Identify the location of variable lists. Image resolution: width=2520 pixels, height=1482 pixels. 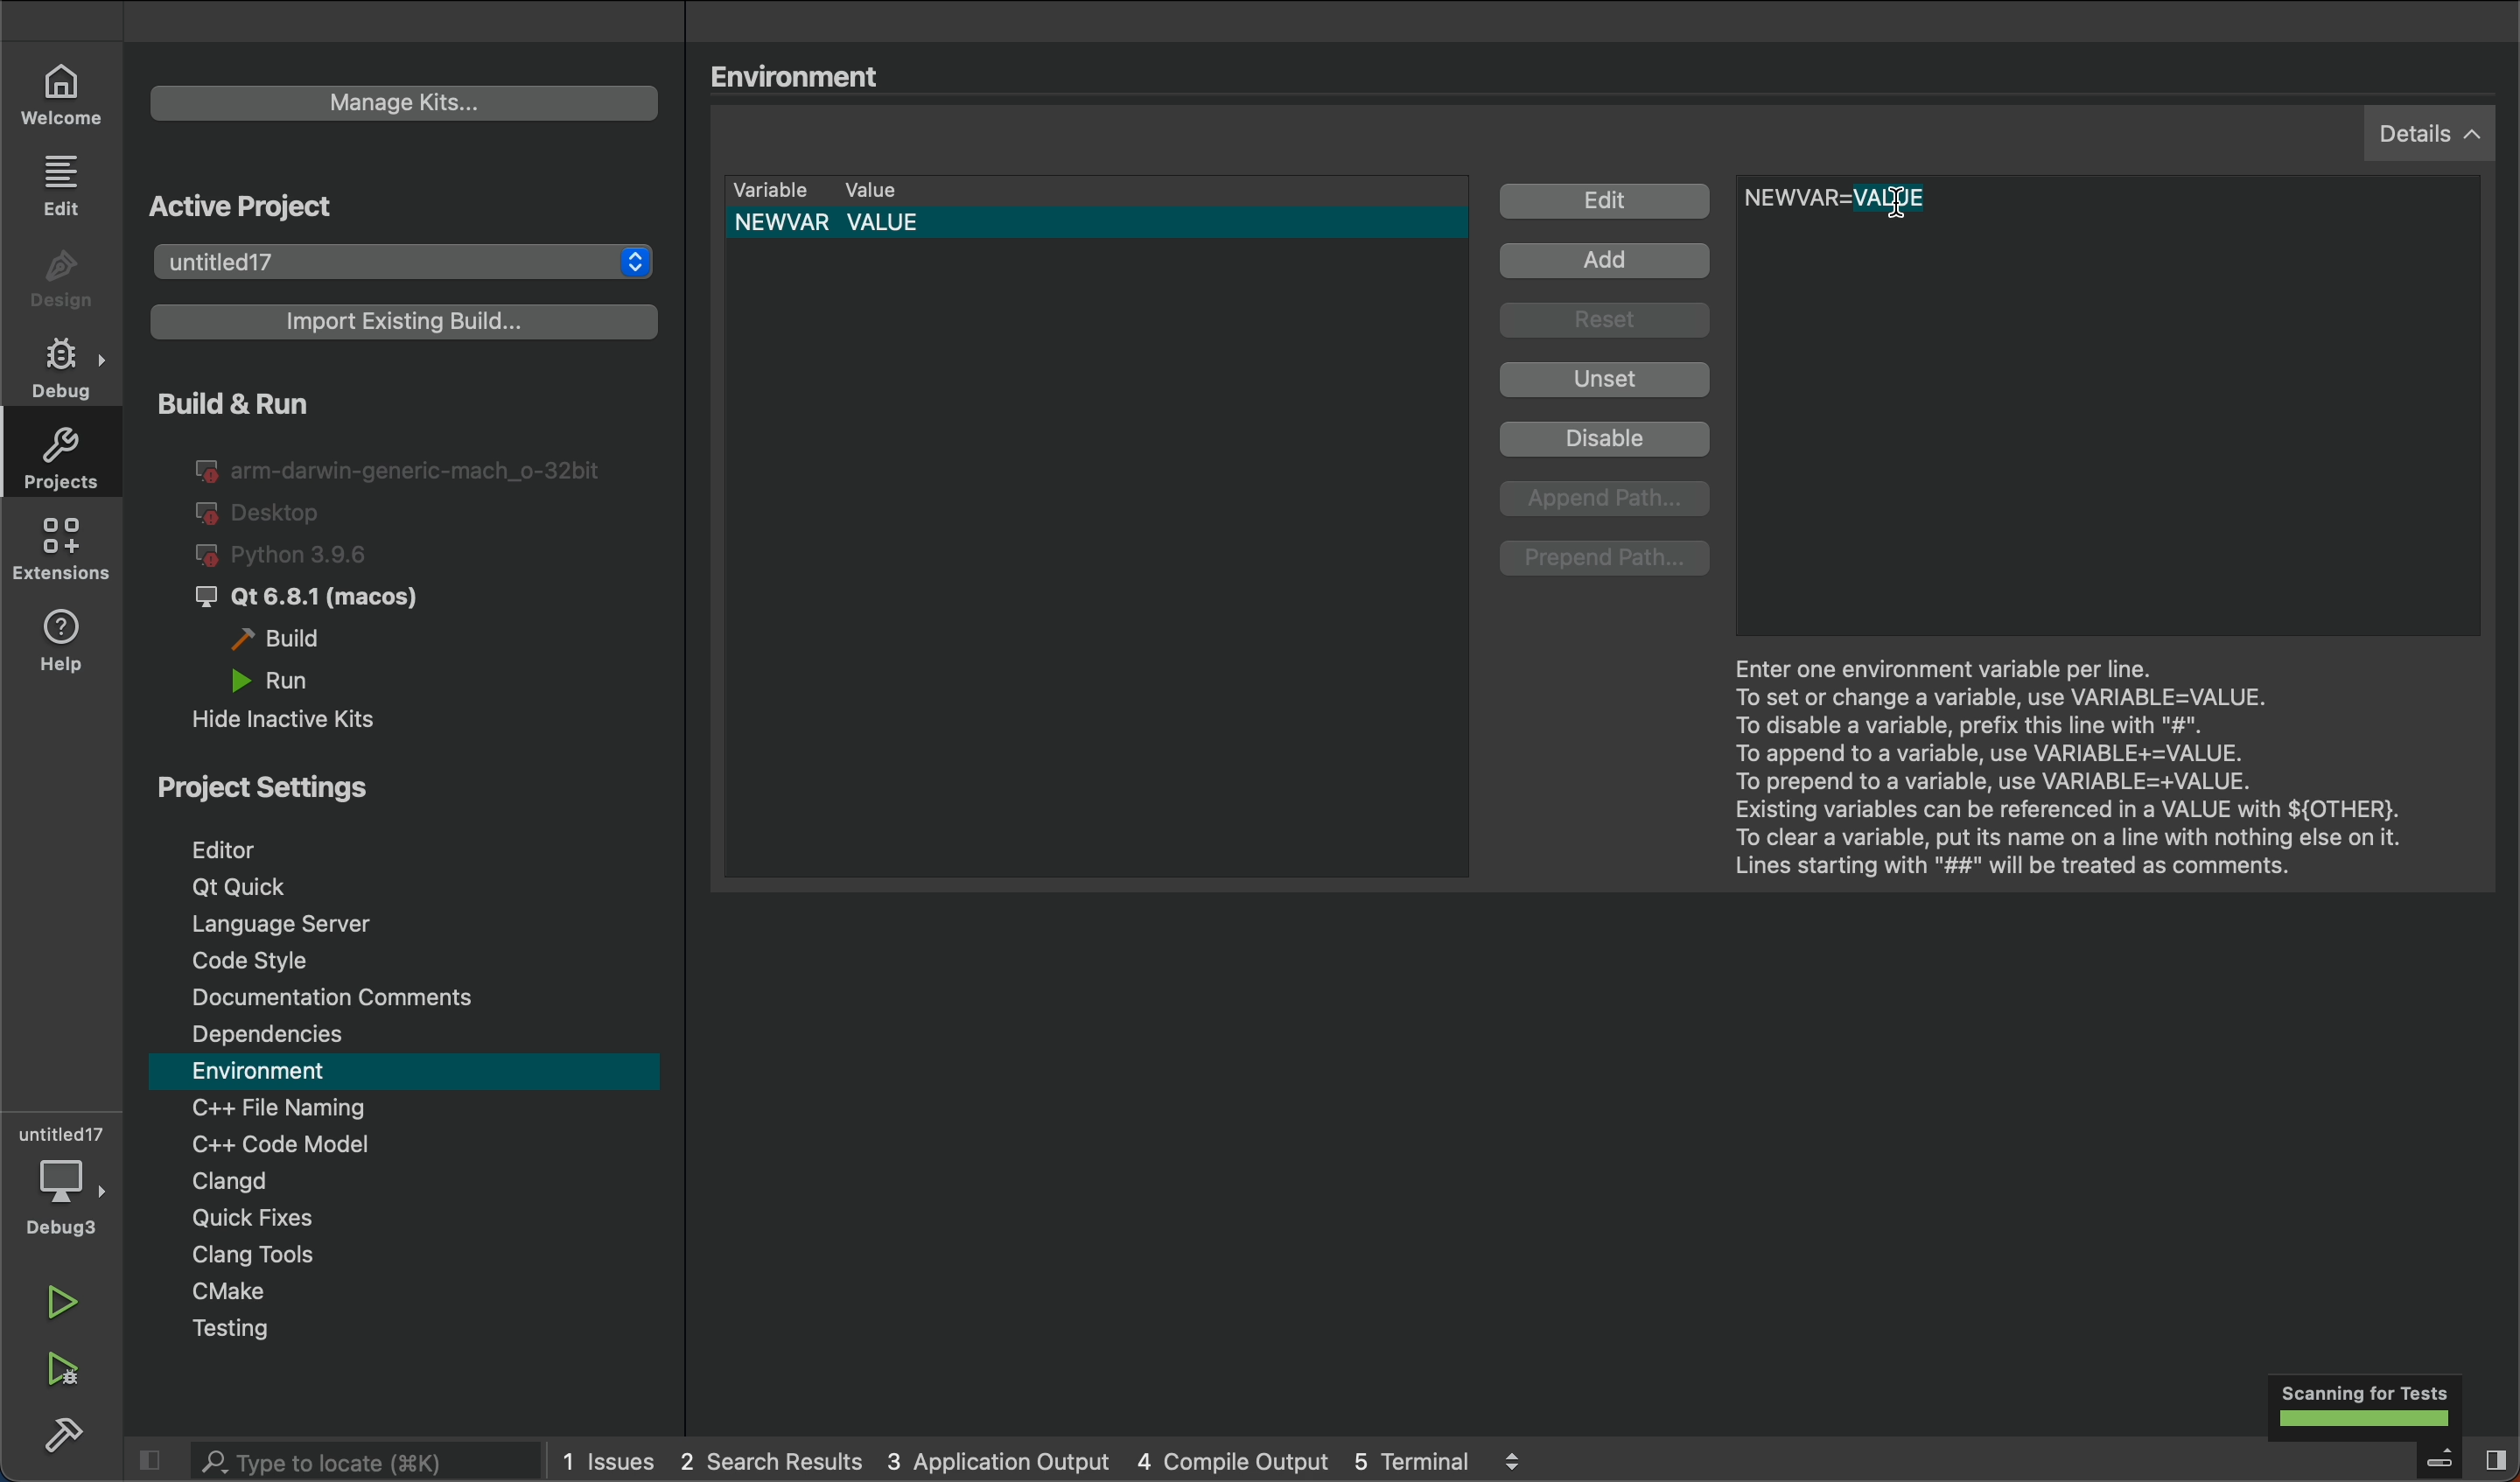
(1096, 190).